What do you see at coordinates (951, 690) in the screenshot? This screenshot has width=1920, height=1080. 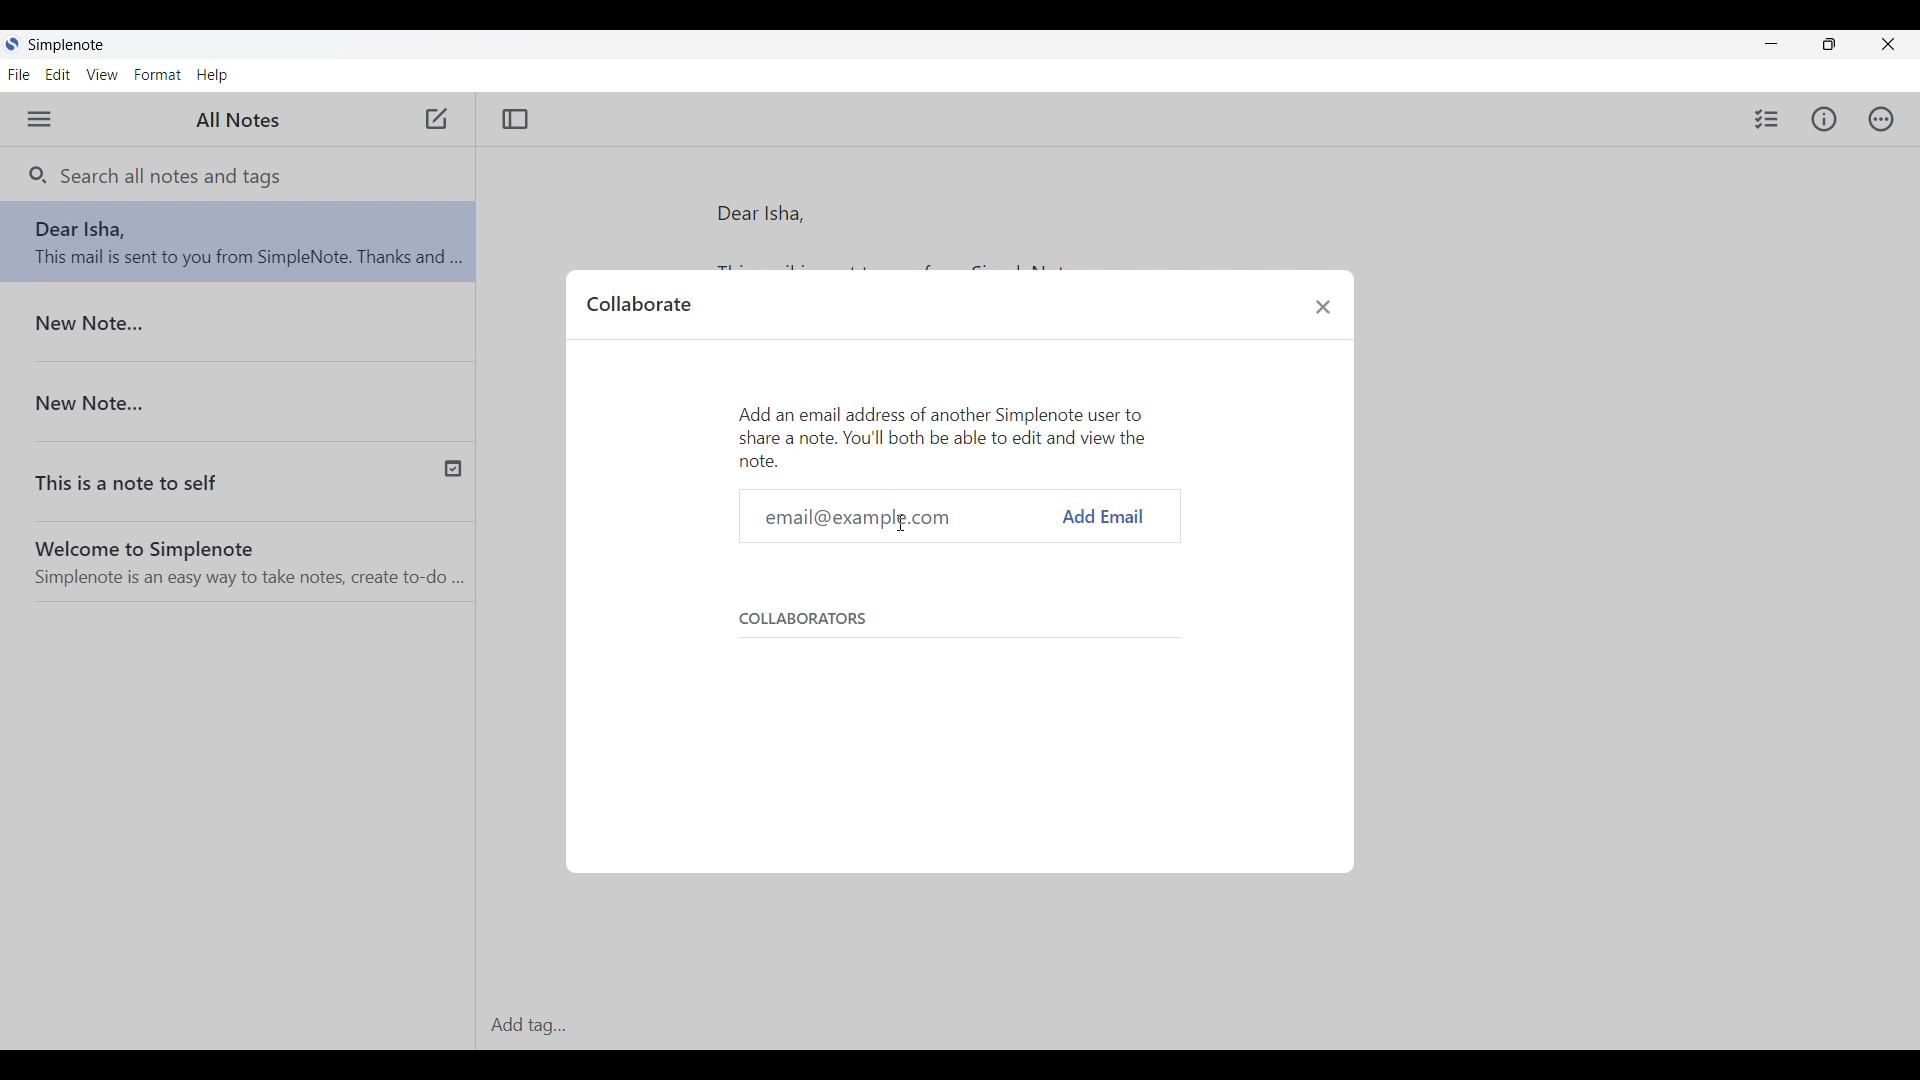 I see `Section listing collaborators` at bounding box center [951, 690].